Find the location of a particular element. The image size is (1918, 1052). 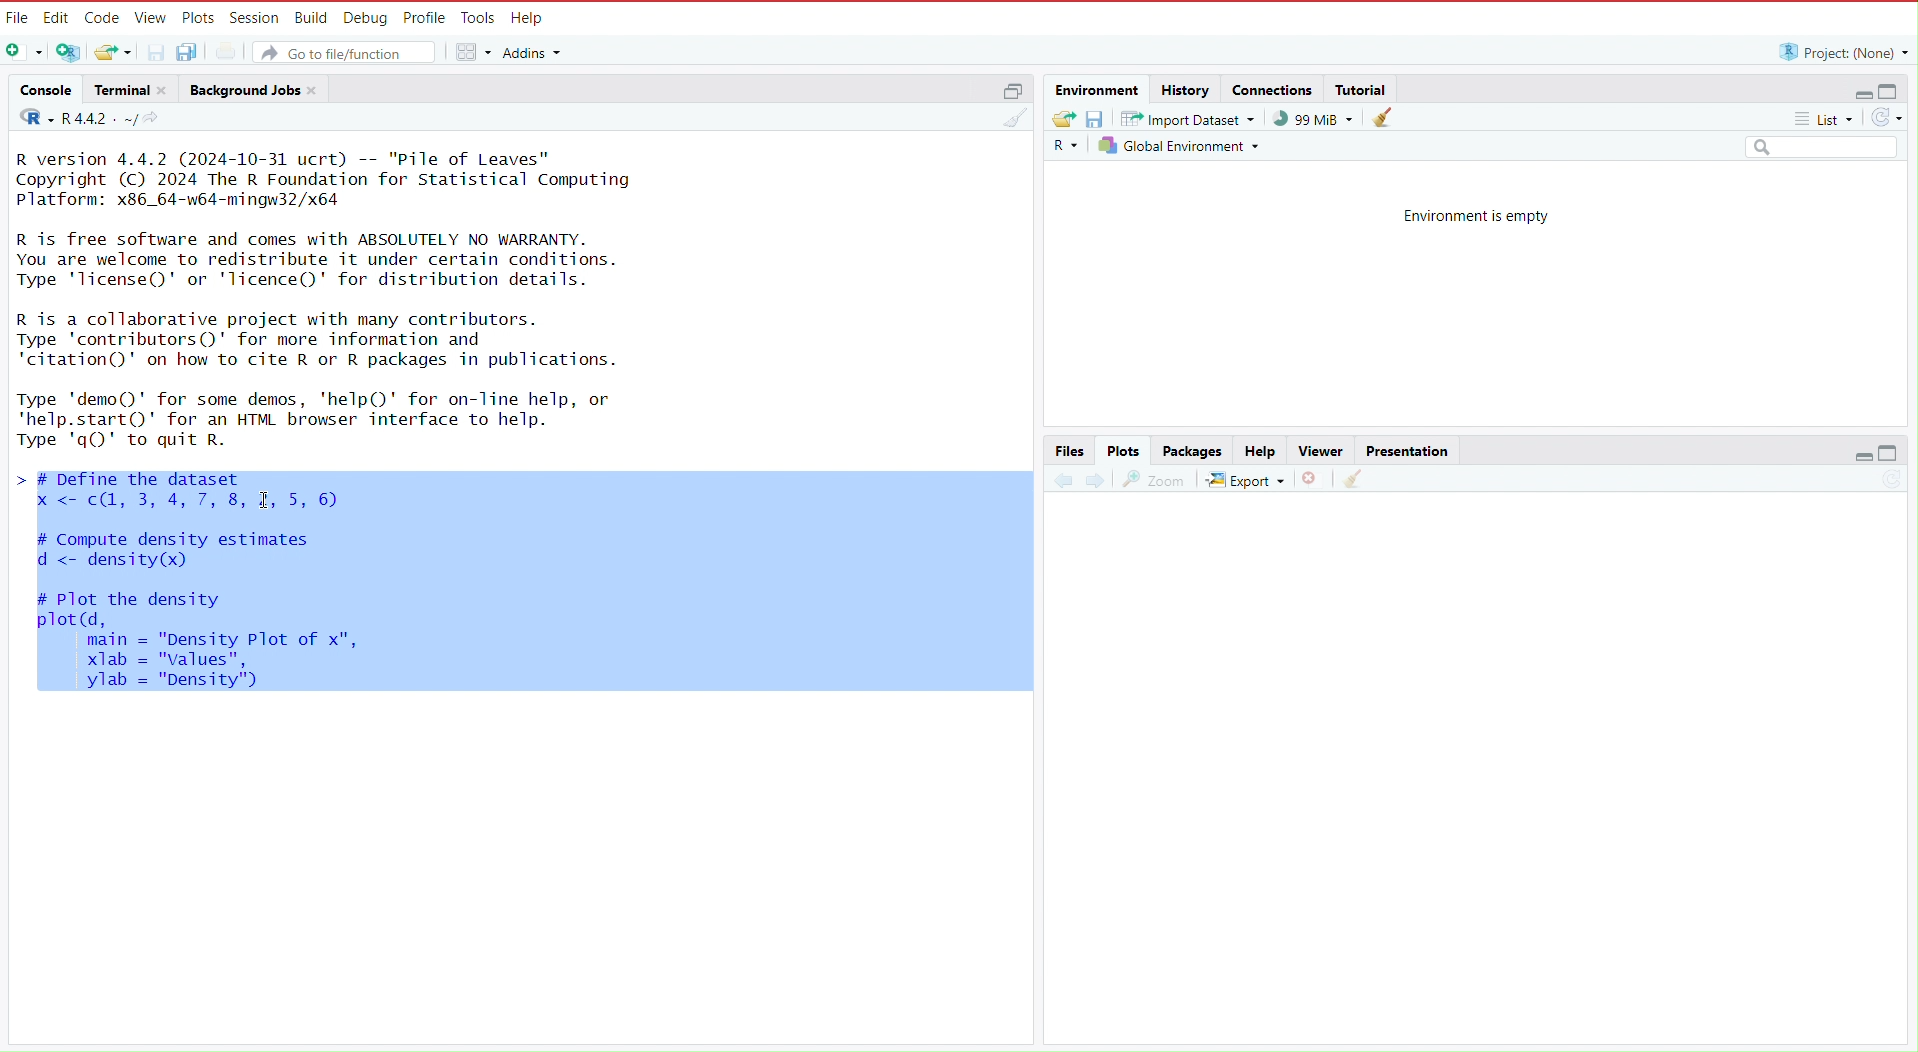

R 4.4.2 . ~/ is located at coordinates (100, 119).